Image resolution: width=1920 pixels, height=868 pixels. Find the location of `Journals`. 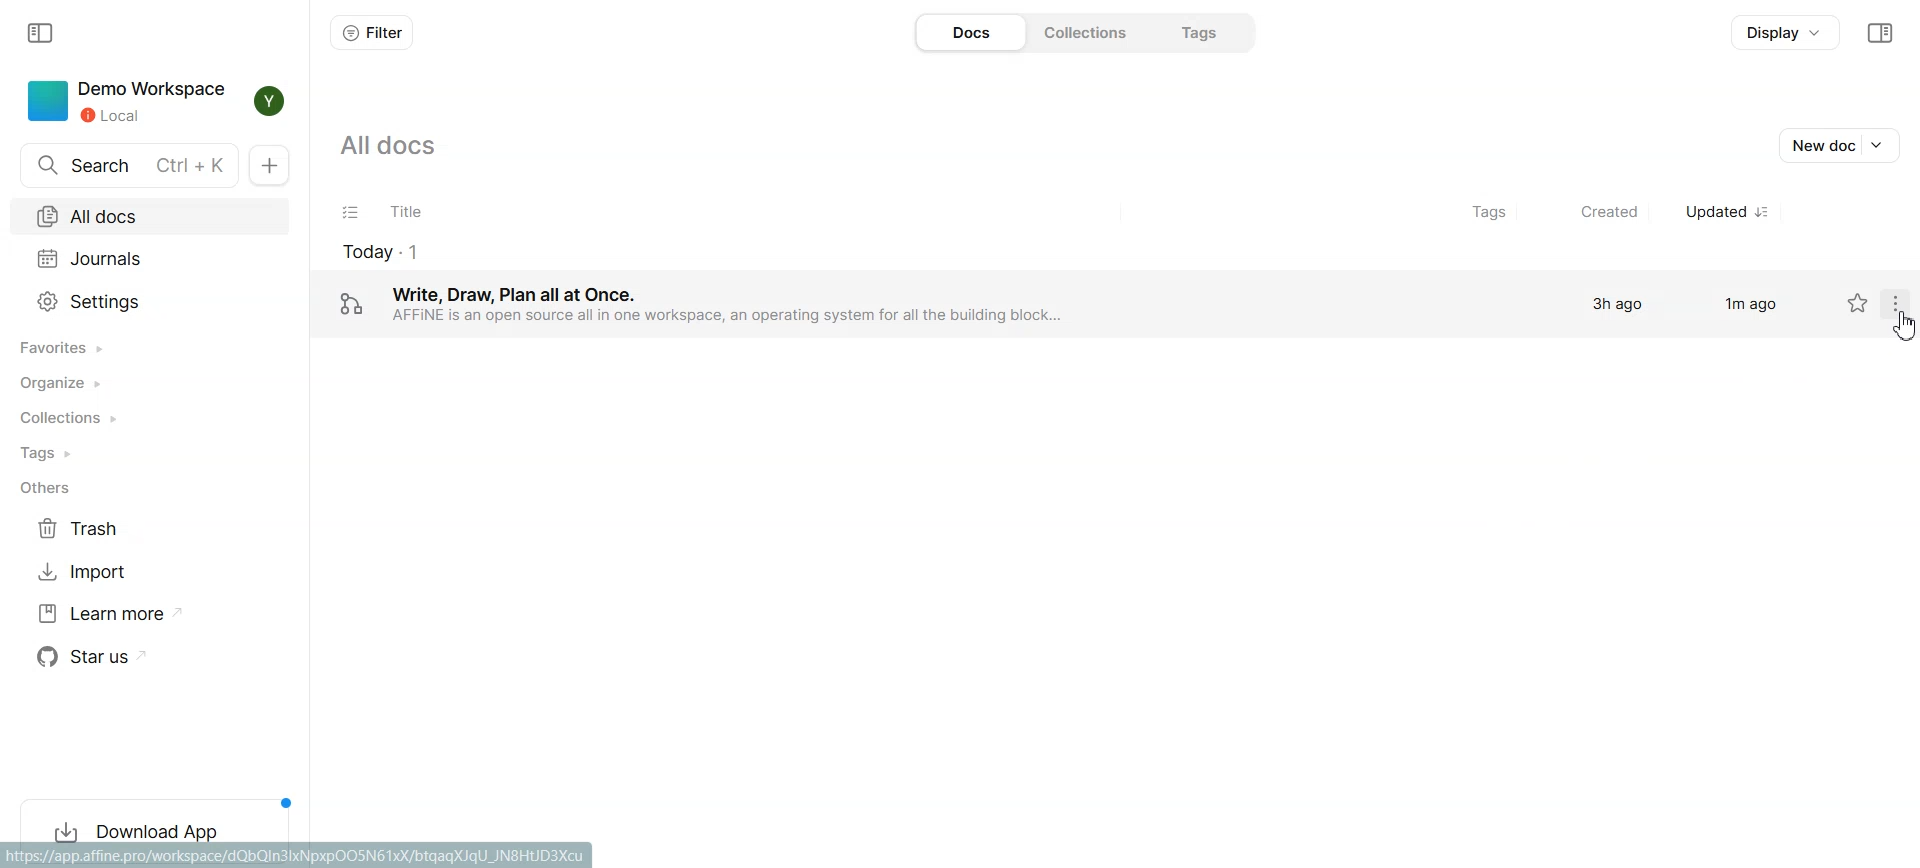

Journals is located at coordinates (148, 261).